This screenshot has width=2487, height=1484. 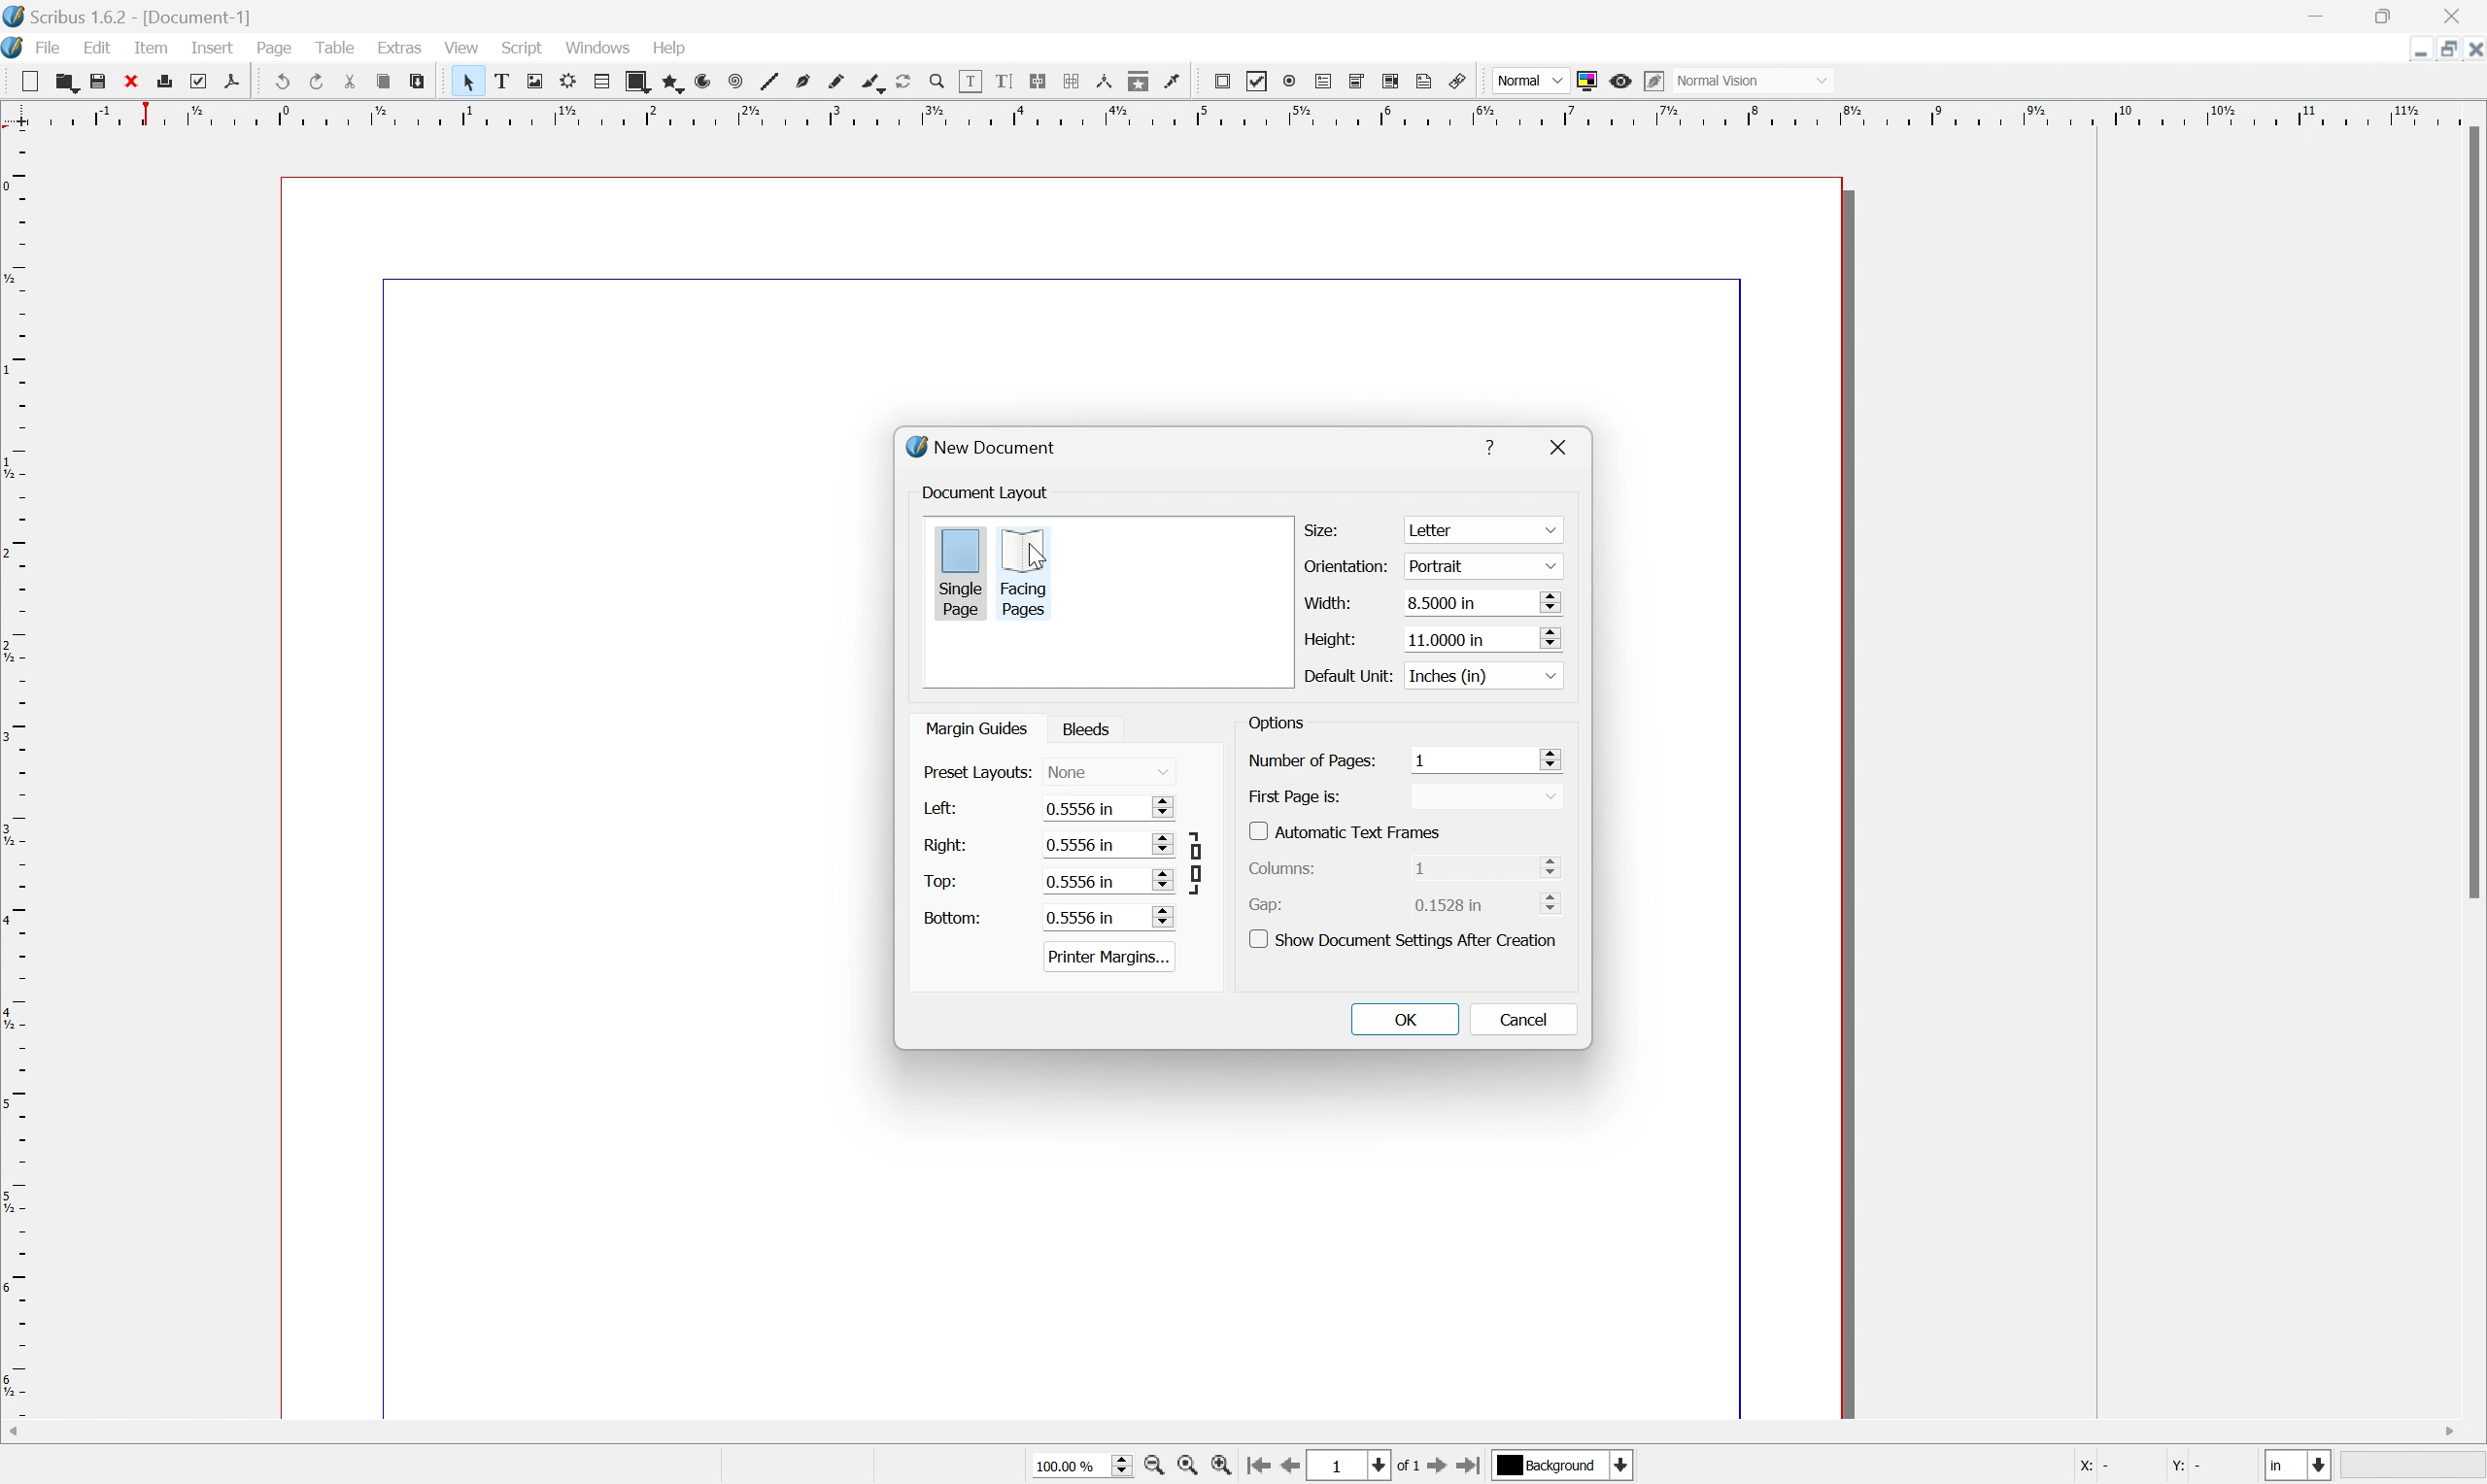 I want to click on cancel, so click(x=1524, y=1018).